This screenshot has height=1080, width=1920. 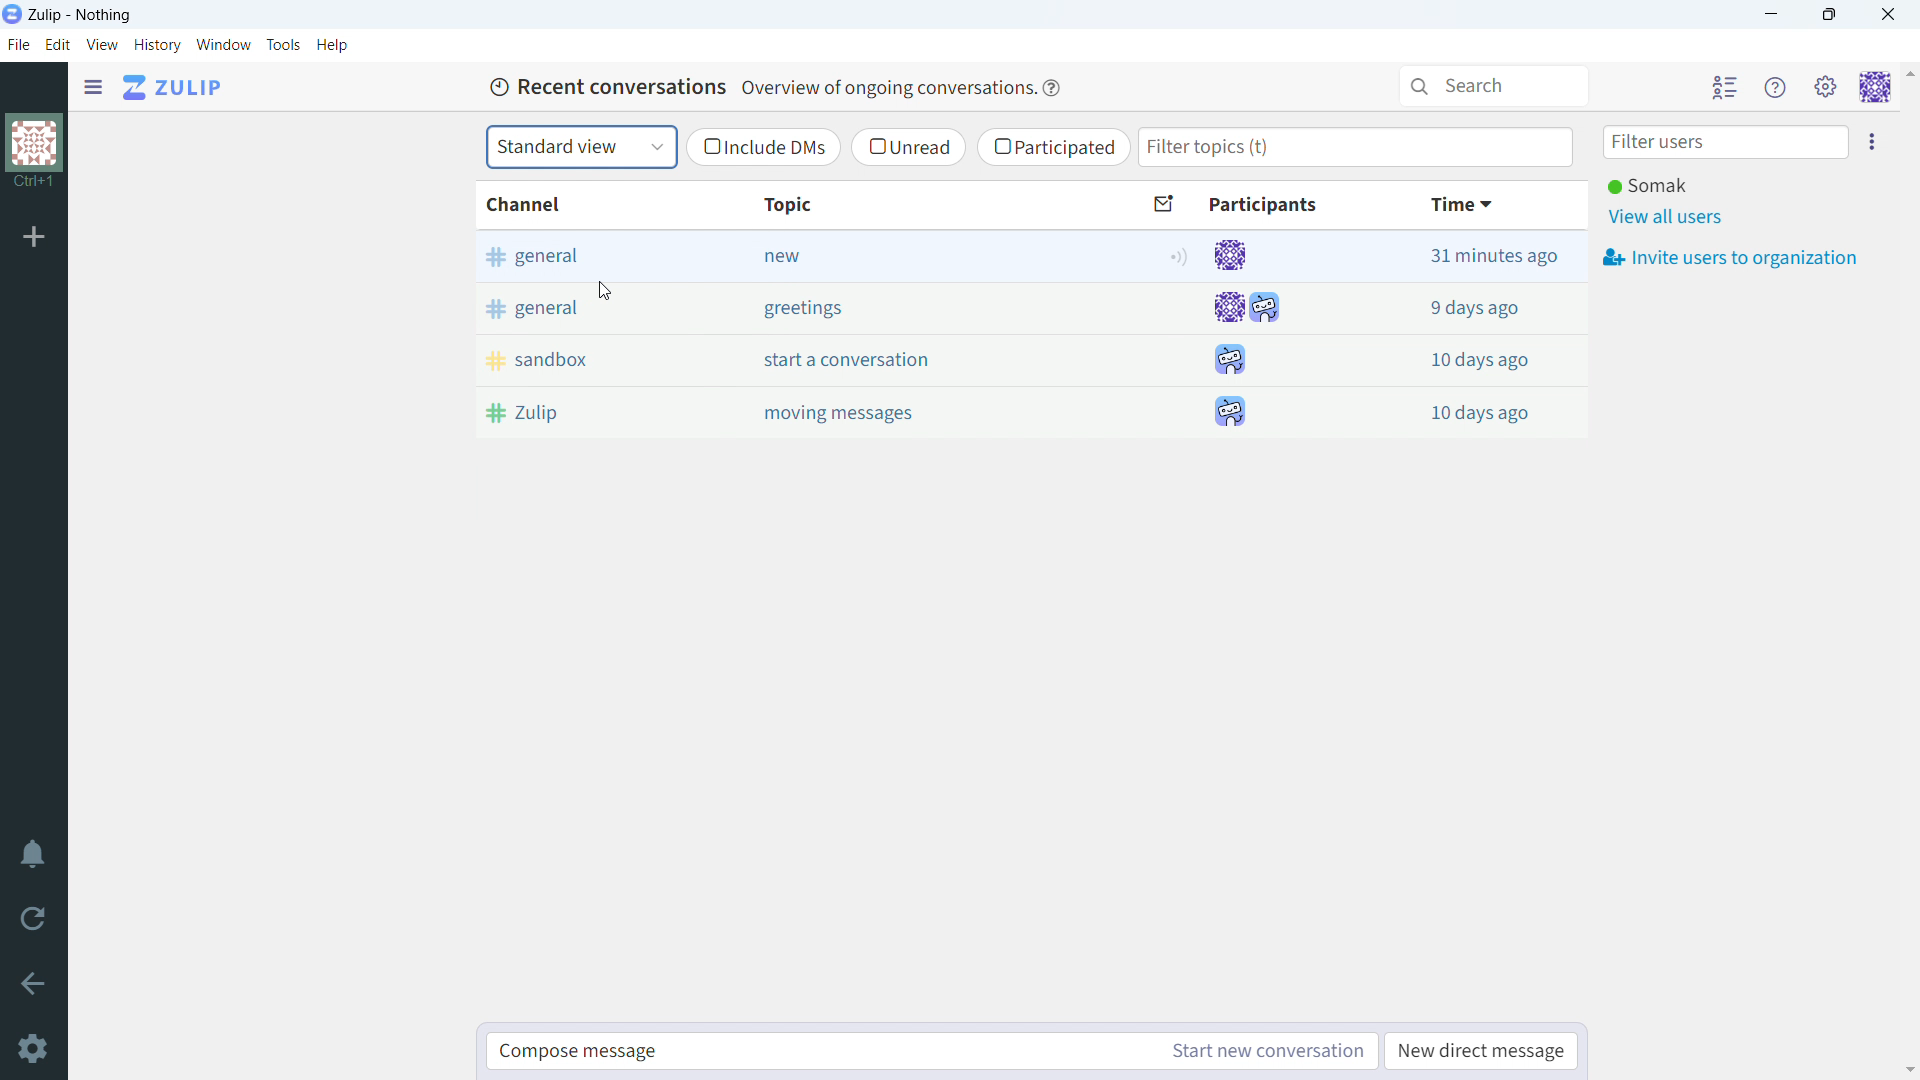 What do you see at coordinates (1876, 86) in the screenshot?
I see `personal menu` at bounding box center [1876, 86].